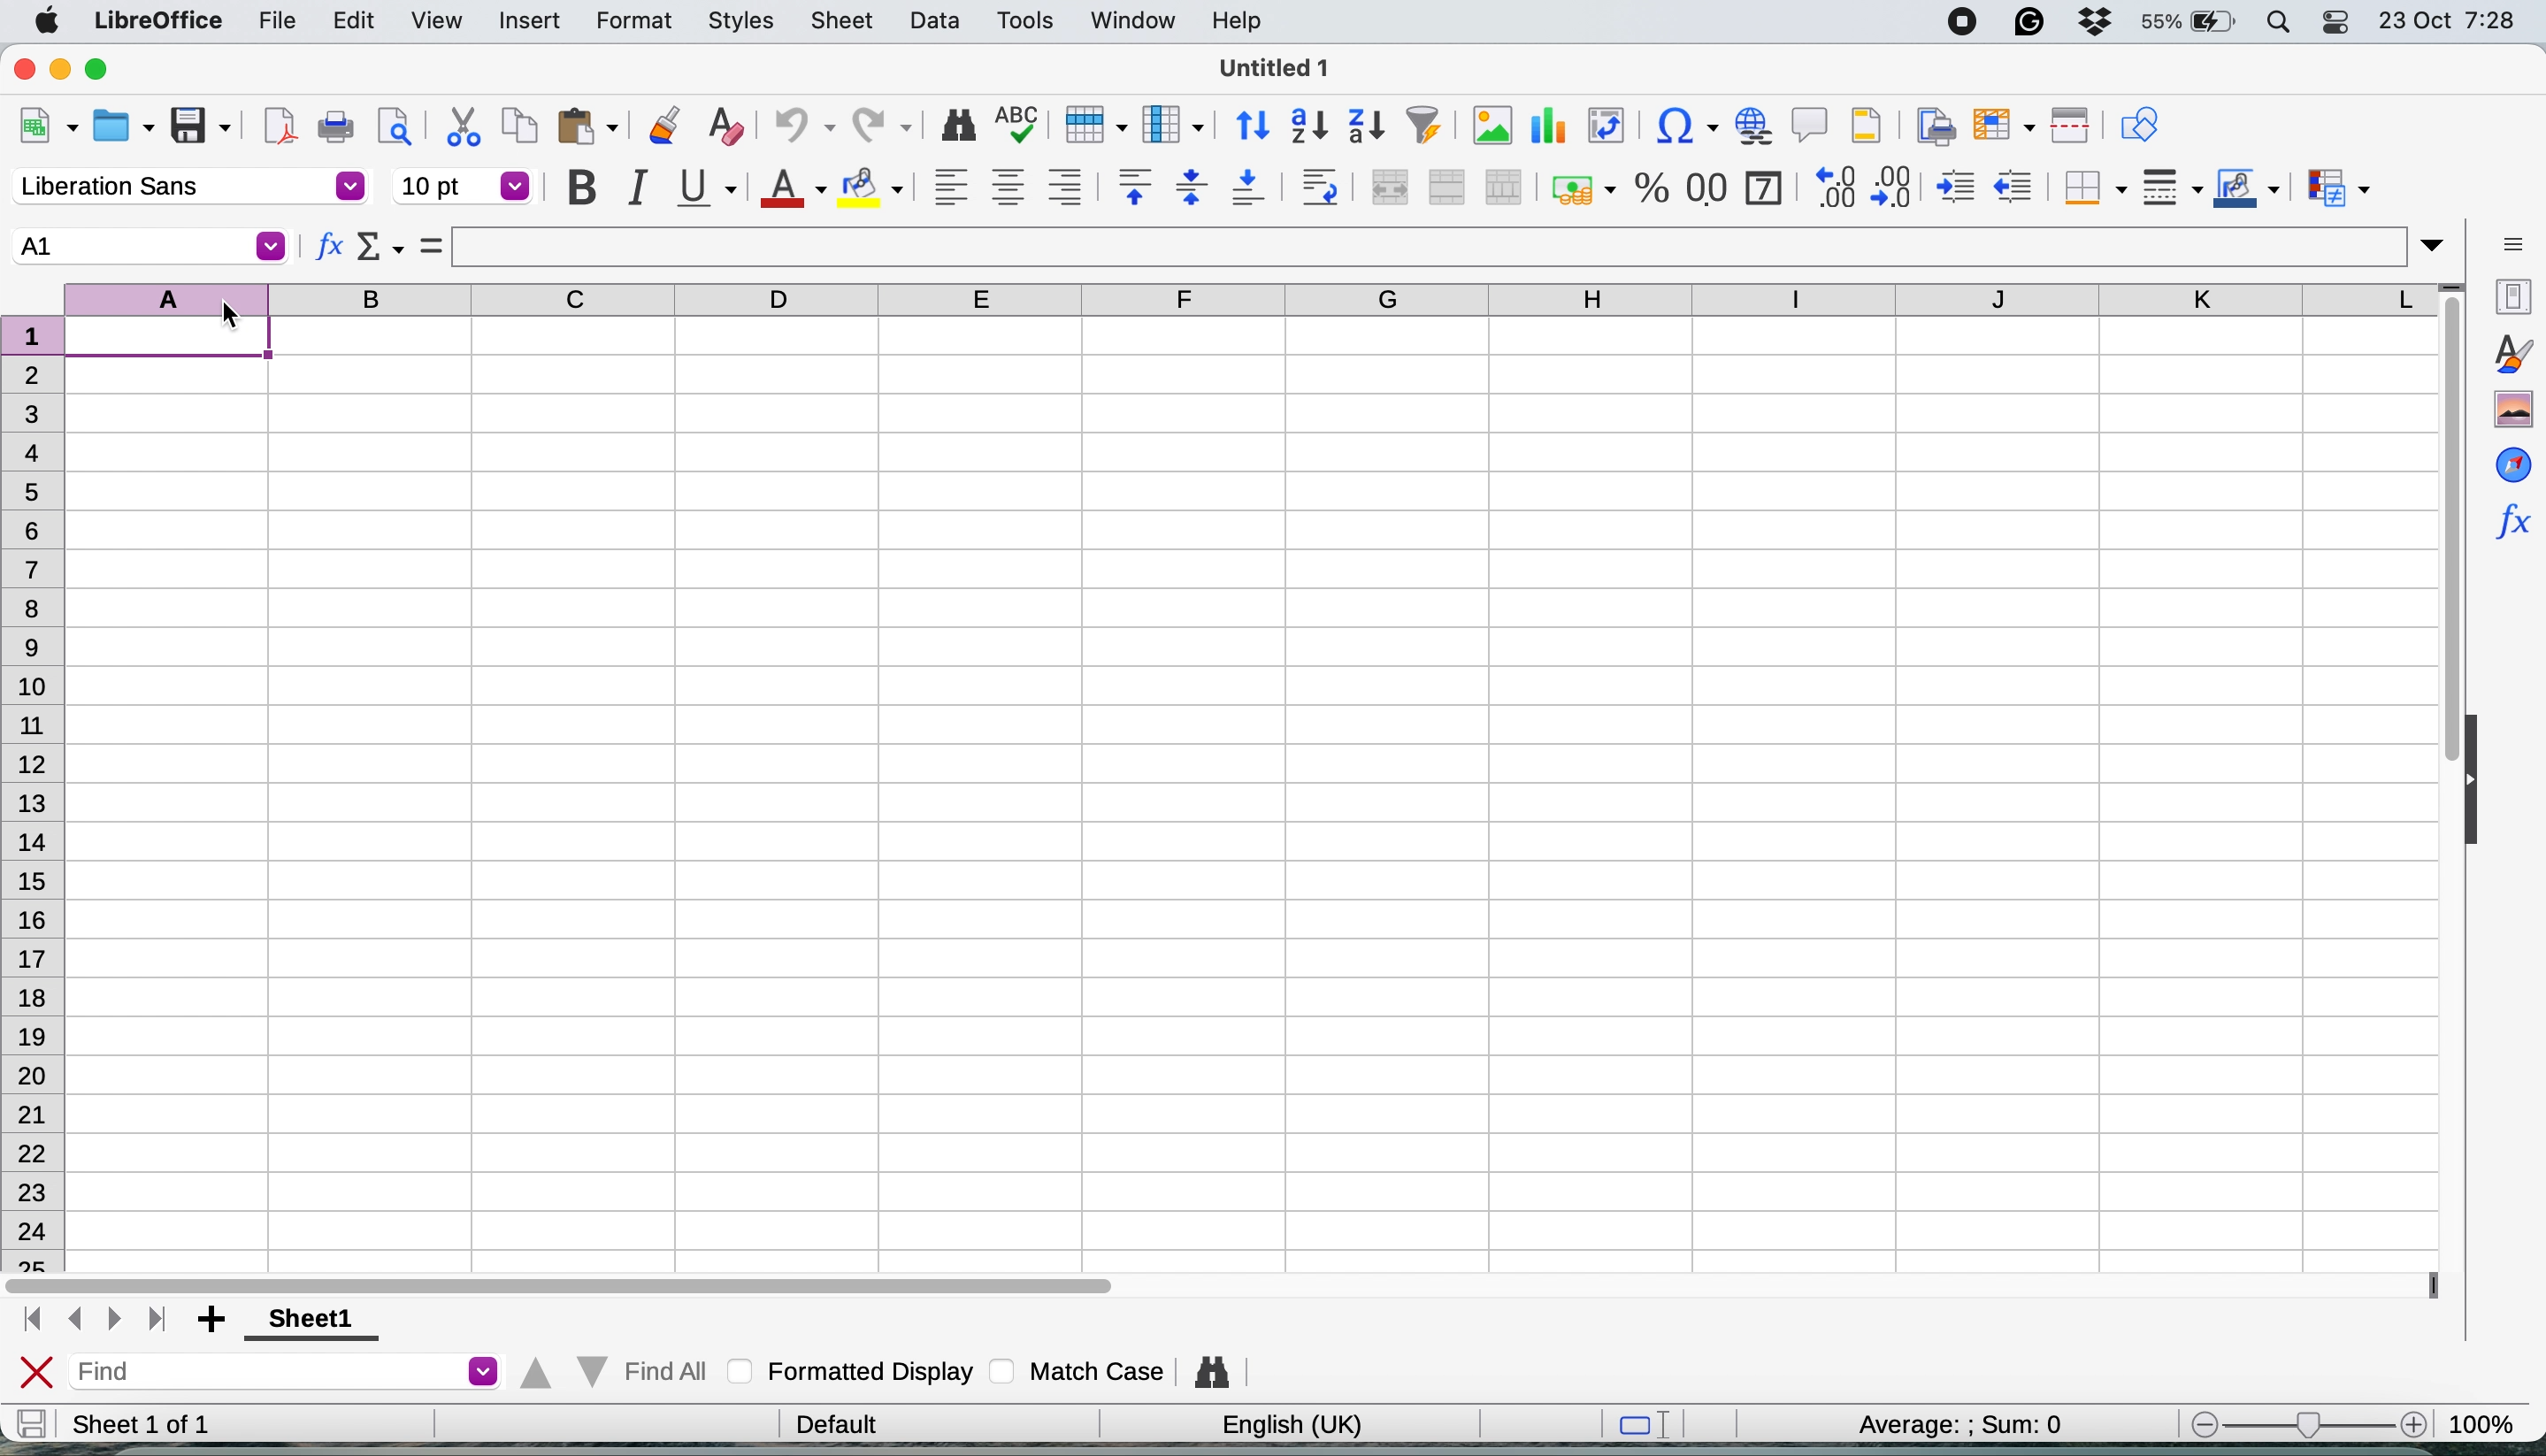  Describe the element at coordinates (1390, 188) in the screenshot. I see `merge and center or unmerge` at that location.